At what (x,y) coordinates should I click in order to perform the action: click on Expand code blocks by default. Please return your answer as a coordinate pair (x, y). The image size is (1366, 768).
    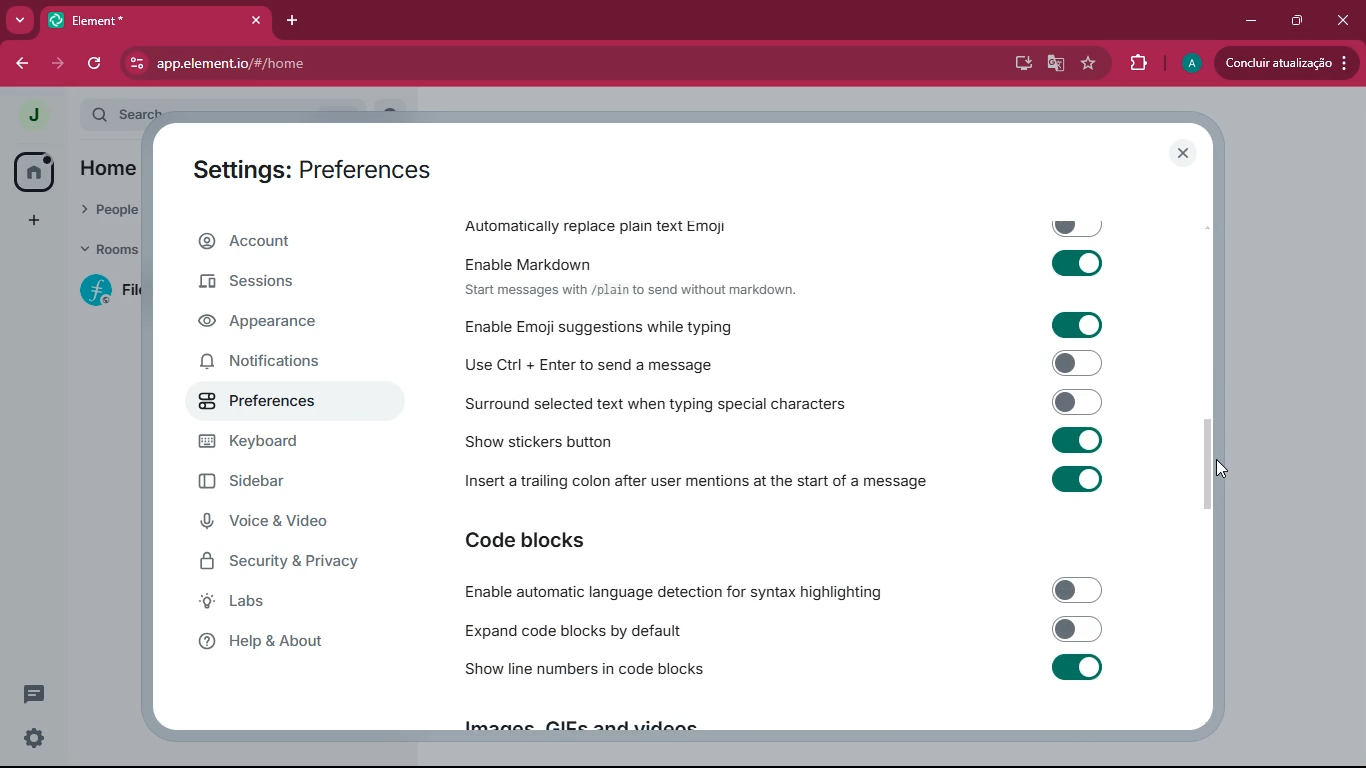
    Looking at the image, I should click on (783, 630).